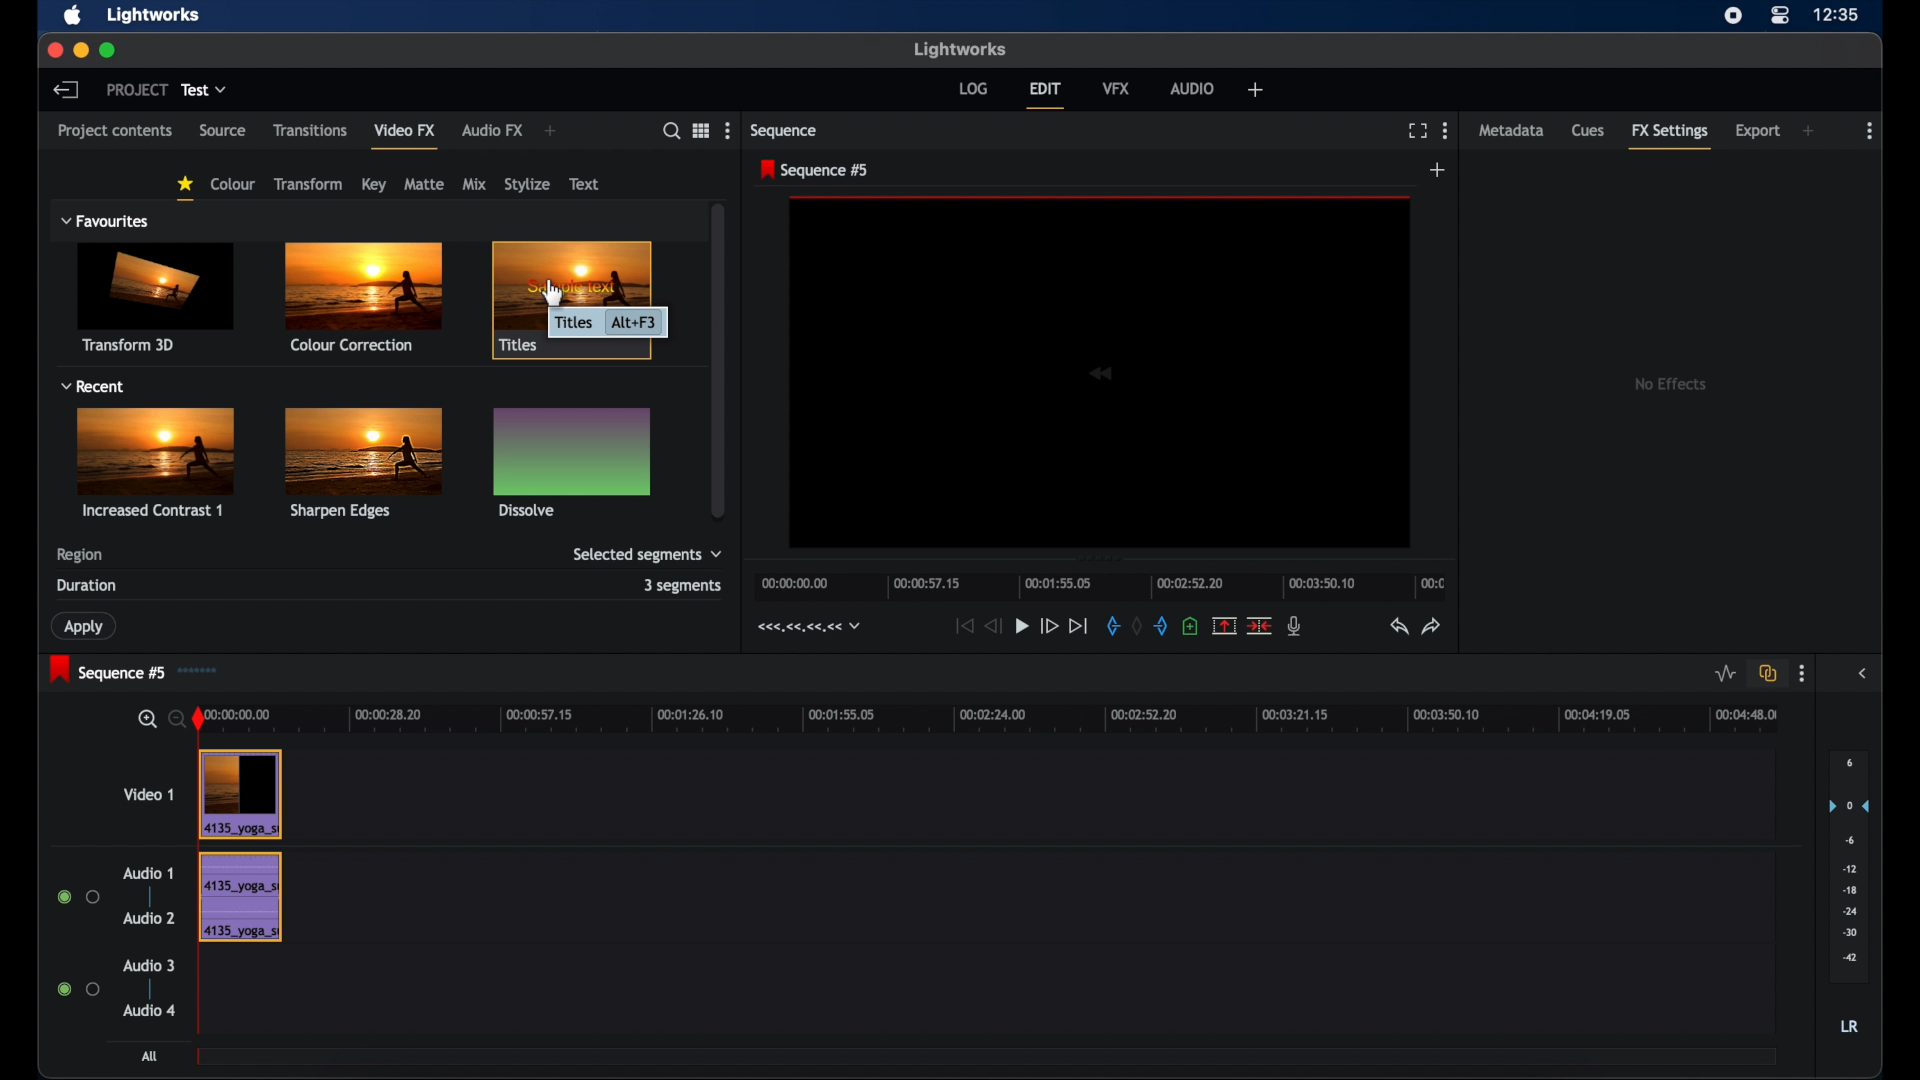 The width and height of the screenshot is (1920, 1080). What do you see at coordinates (53, 49) in the screenshot?
I see `close` at bounding box center [53, 49].